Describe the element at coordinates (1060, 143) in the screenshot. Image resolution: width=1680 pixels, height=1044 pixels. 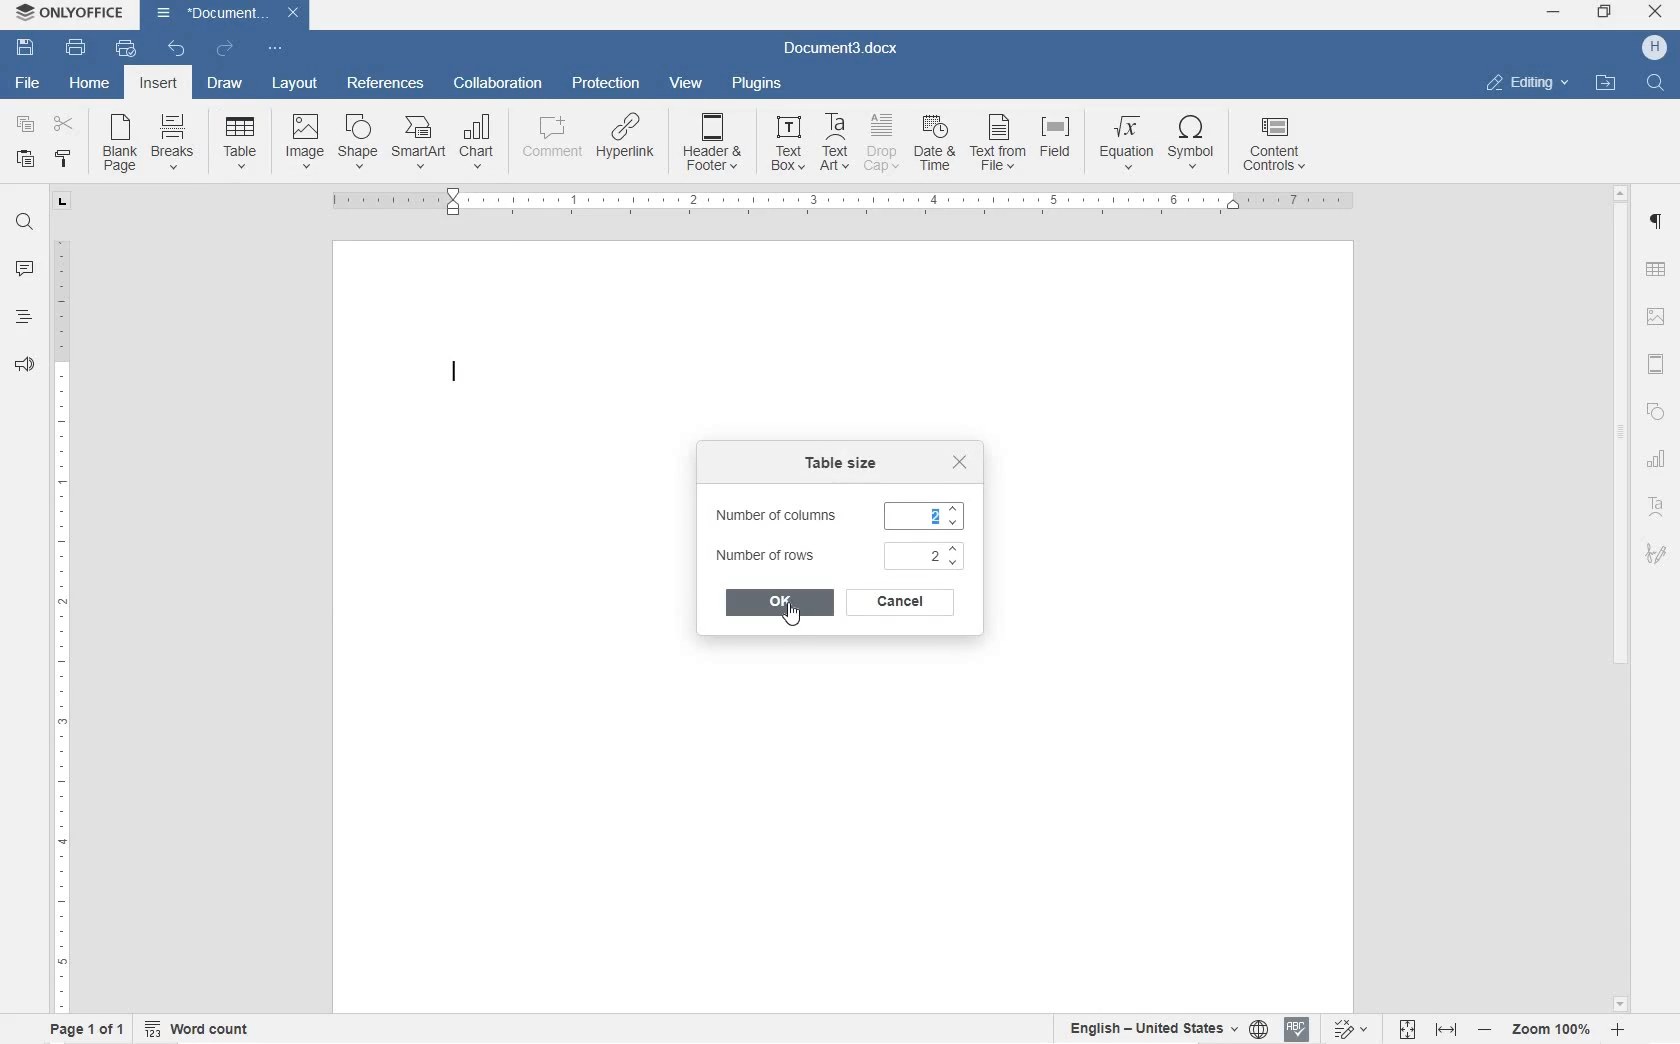
I see `Field` at that location.